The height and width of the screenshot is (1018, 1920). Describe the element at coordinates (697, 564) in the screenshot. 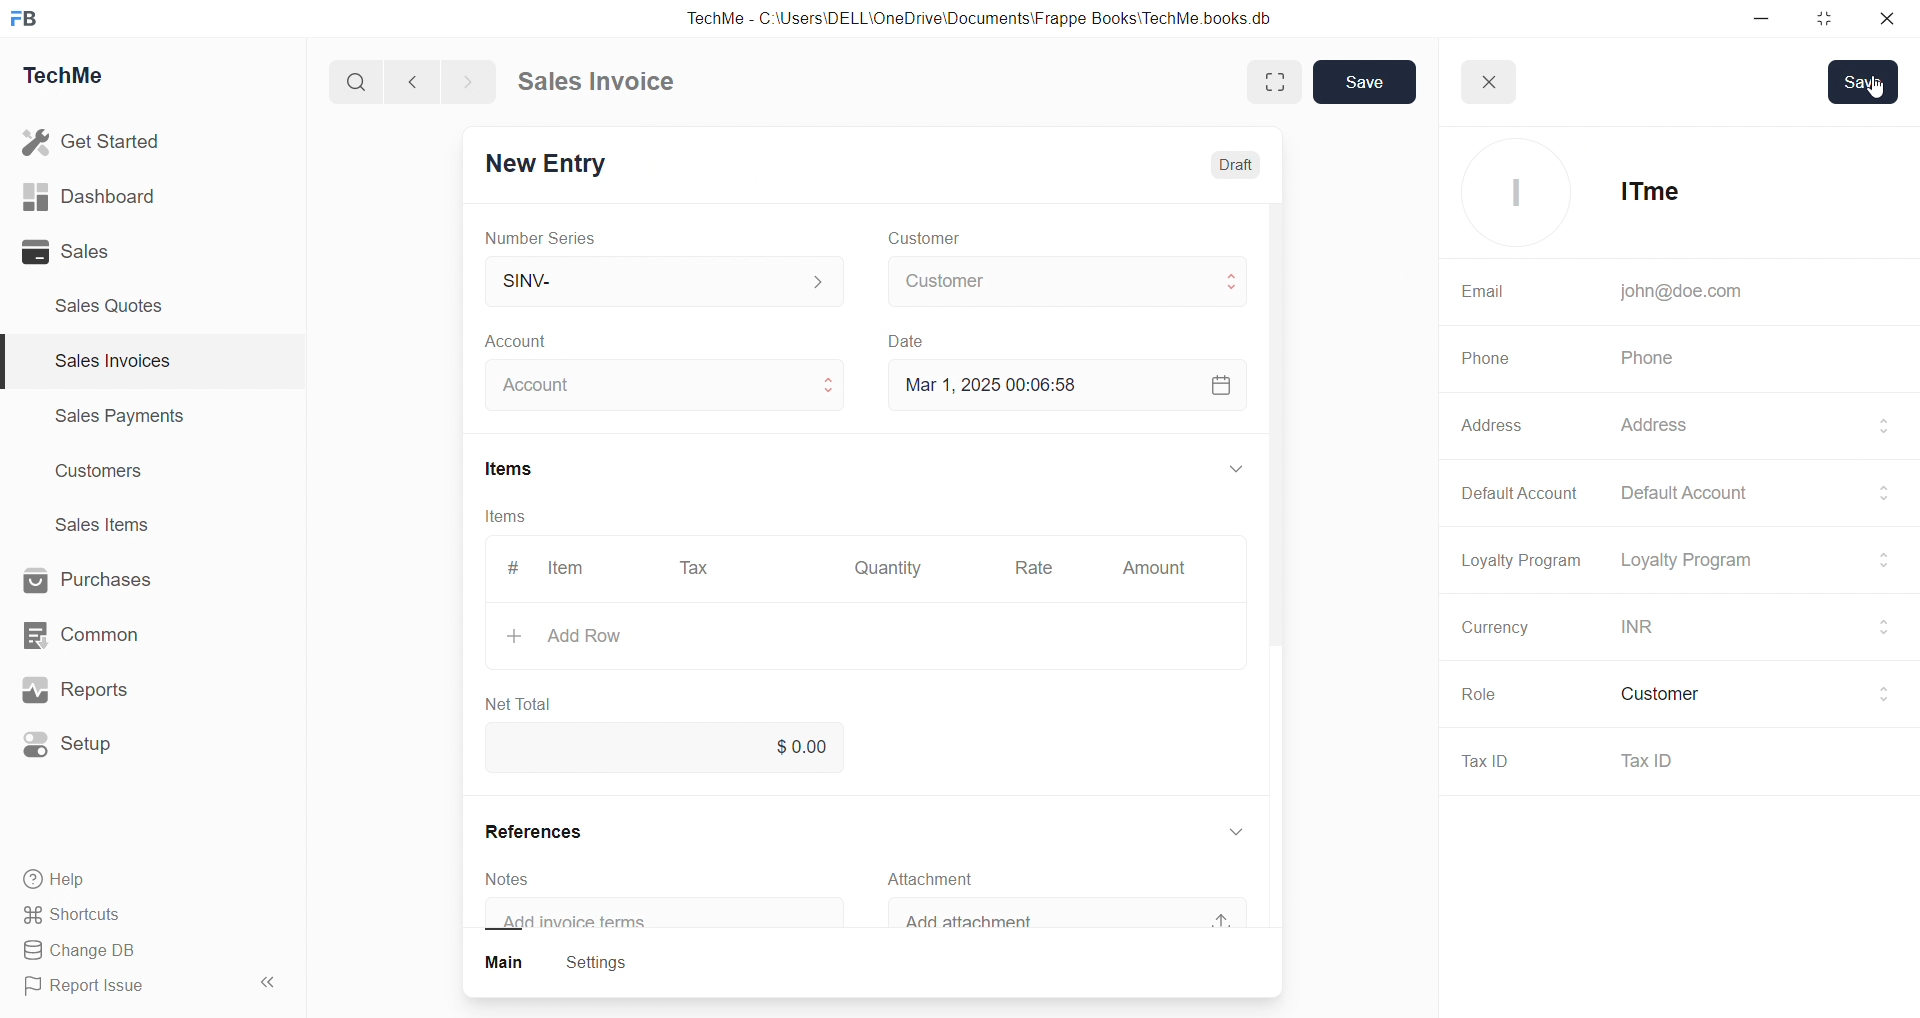

I see `Tax` at that location.